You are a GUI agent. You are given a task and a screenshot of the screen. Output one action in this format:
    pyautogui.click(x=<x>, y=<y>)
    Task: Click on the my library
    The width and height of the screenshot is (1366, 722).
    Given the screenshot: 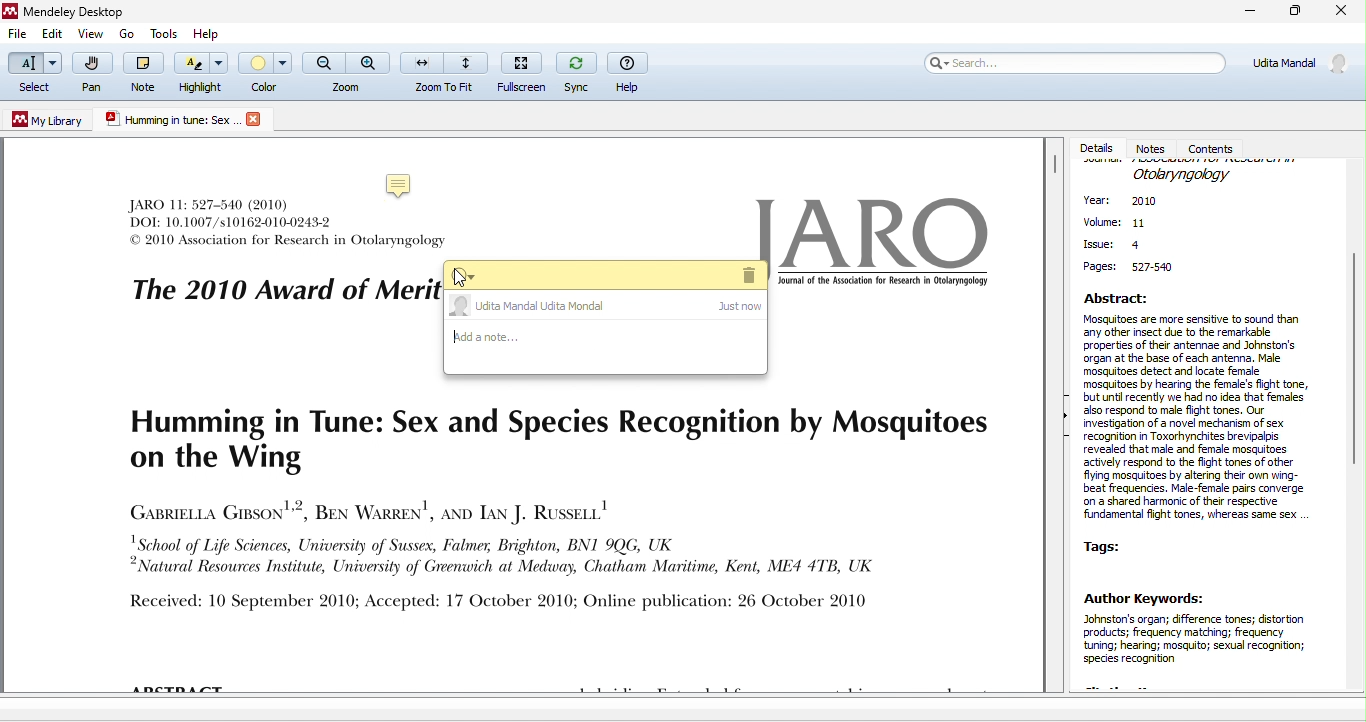 What is the action you would take?
    pyautogui.click(x=49, y=120)
    